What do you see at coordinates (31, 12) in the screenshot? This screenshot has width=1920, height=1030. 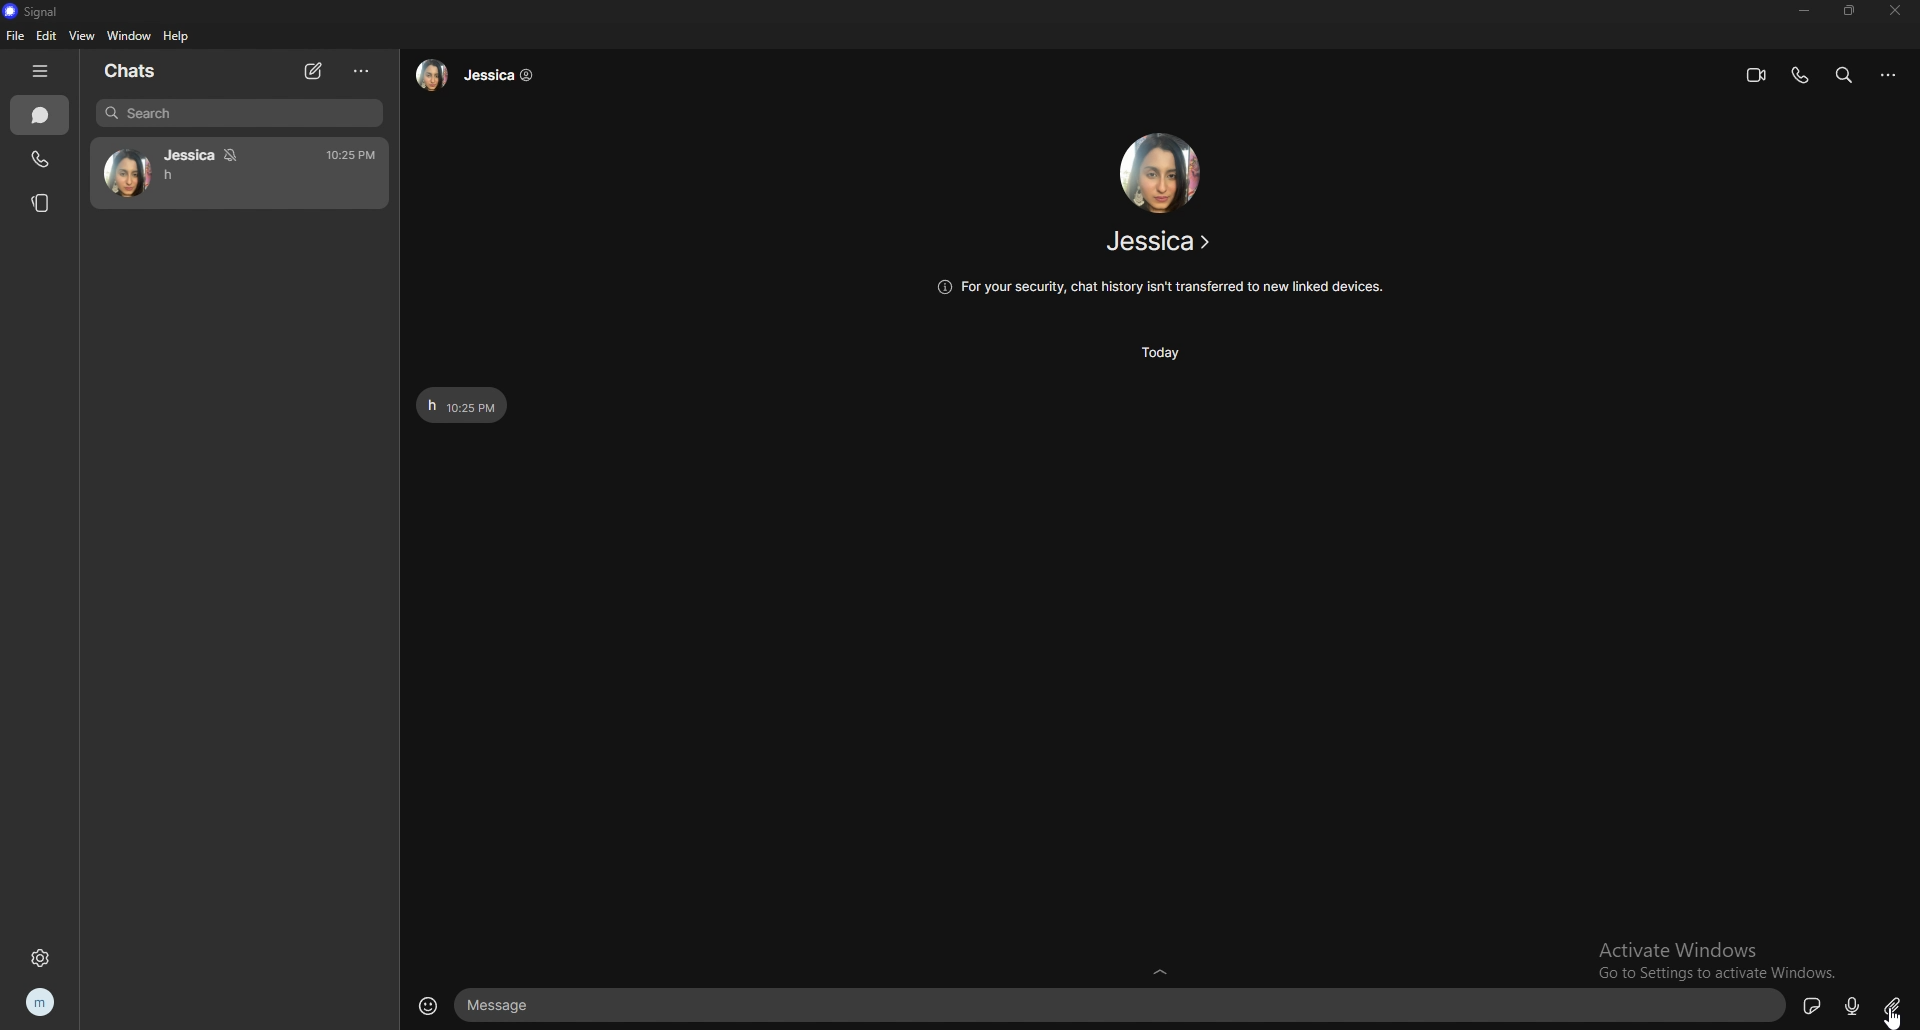 I see `signal` at bounding box center [31, 12].